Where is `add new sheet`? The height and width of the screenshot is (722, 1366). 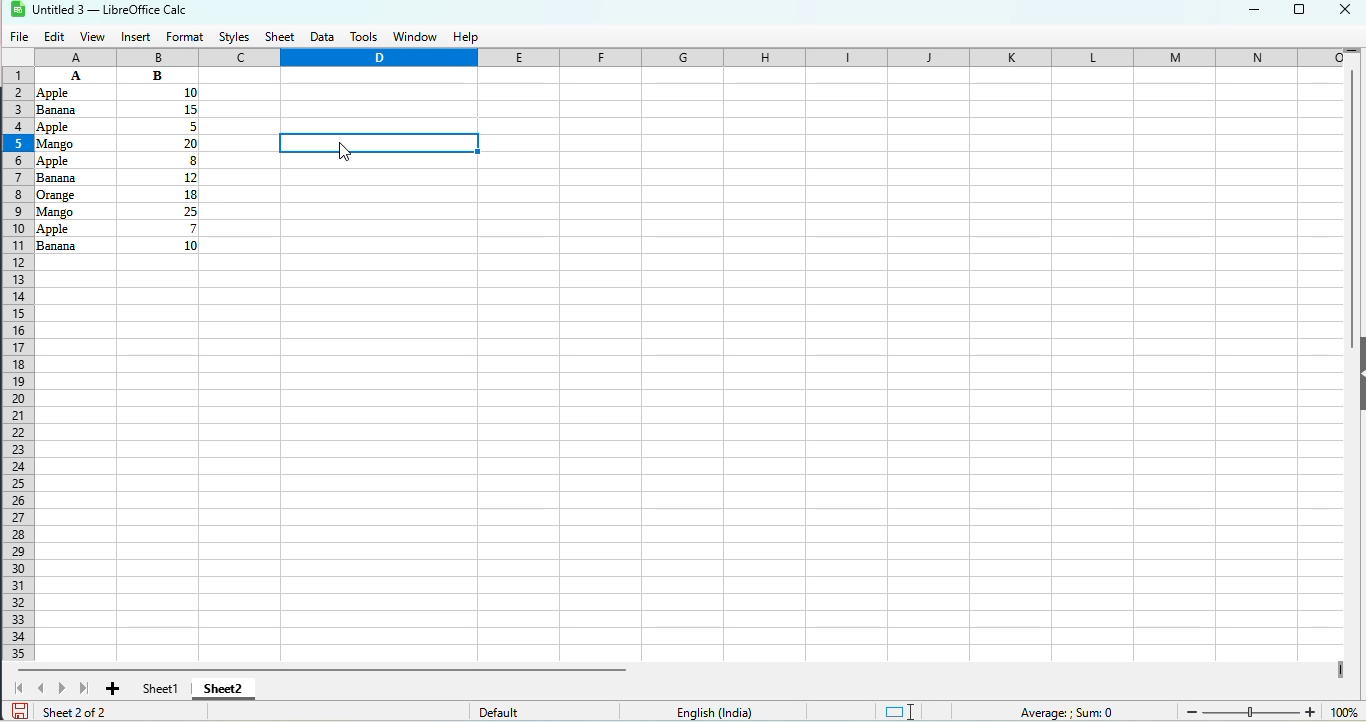 add new sheet is located at coordinates (112, 689).